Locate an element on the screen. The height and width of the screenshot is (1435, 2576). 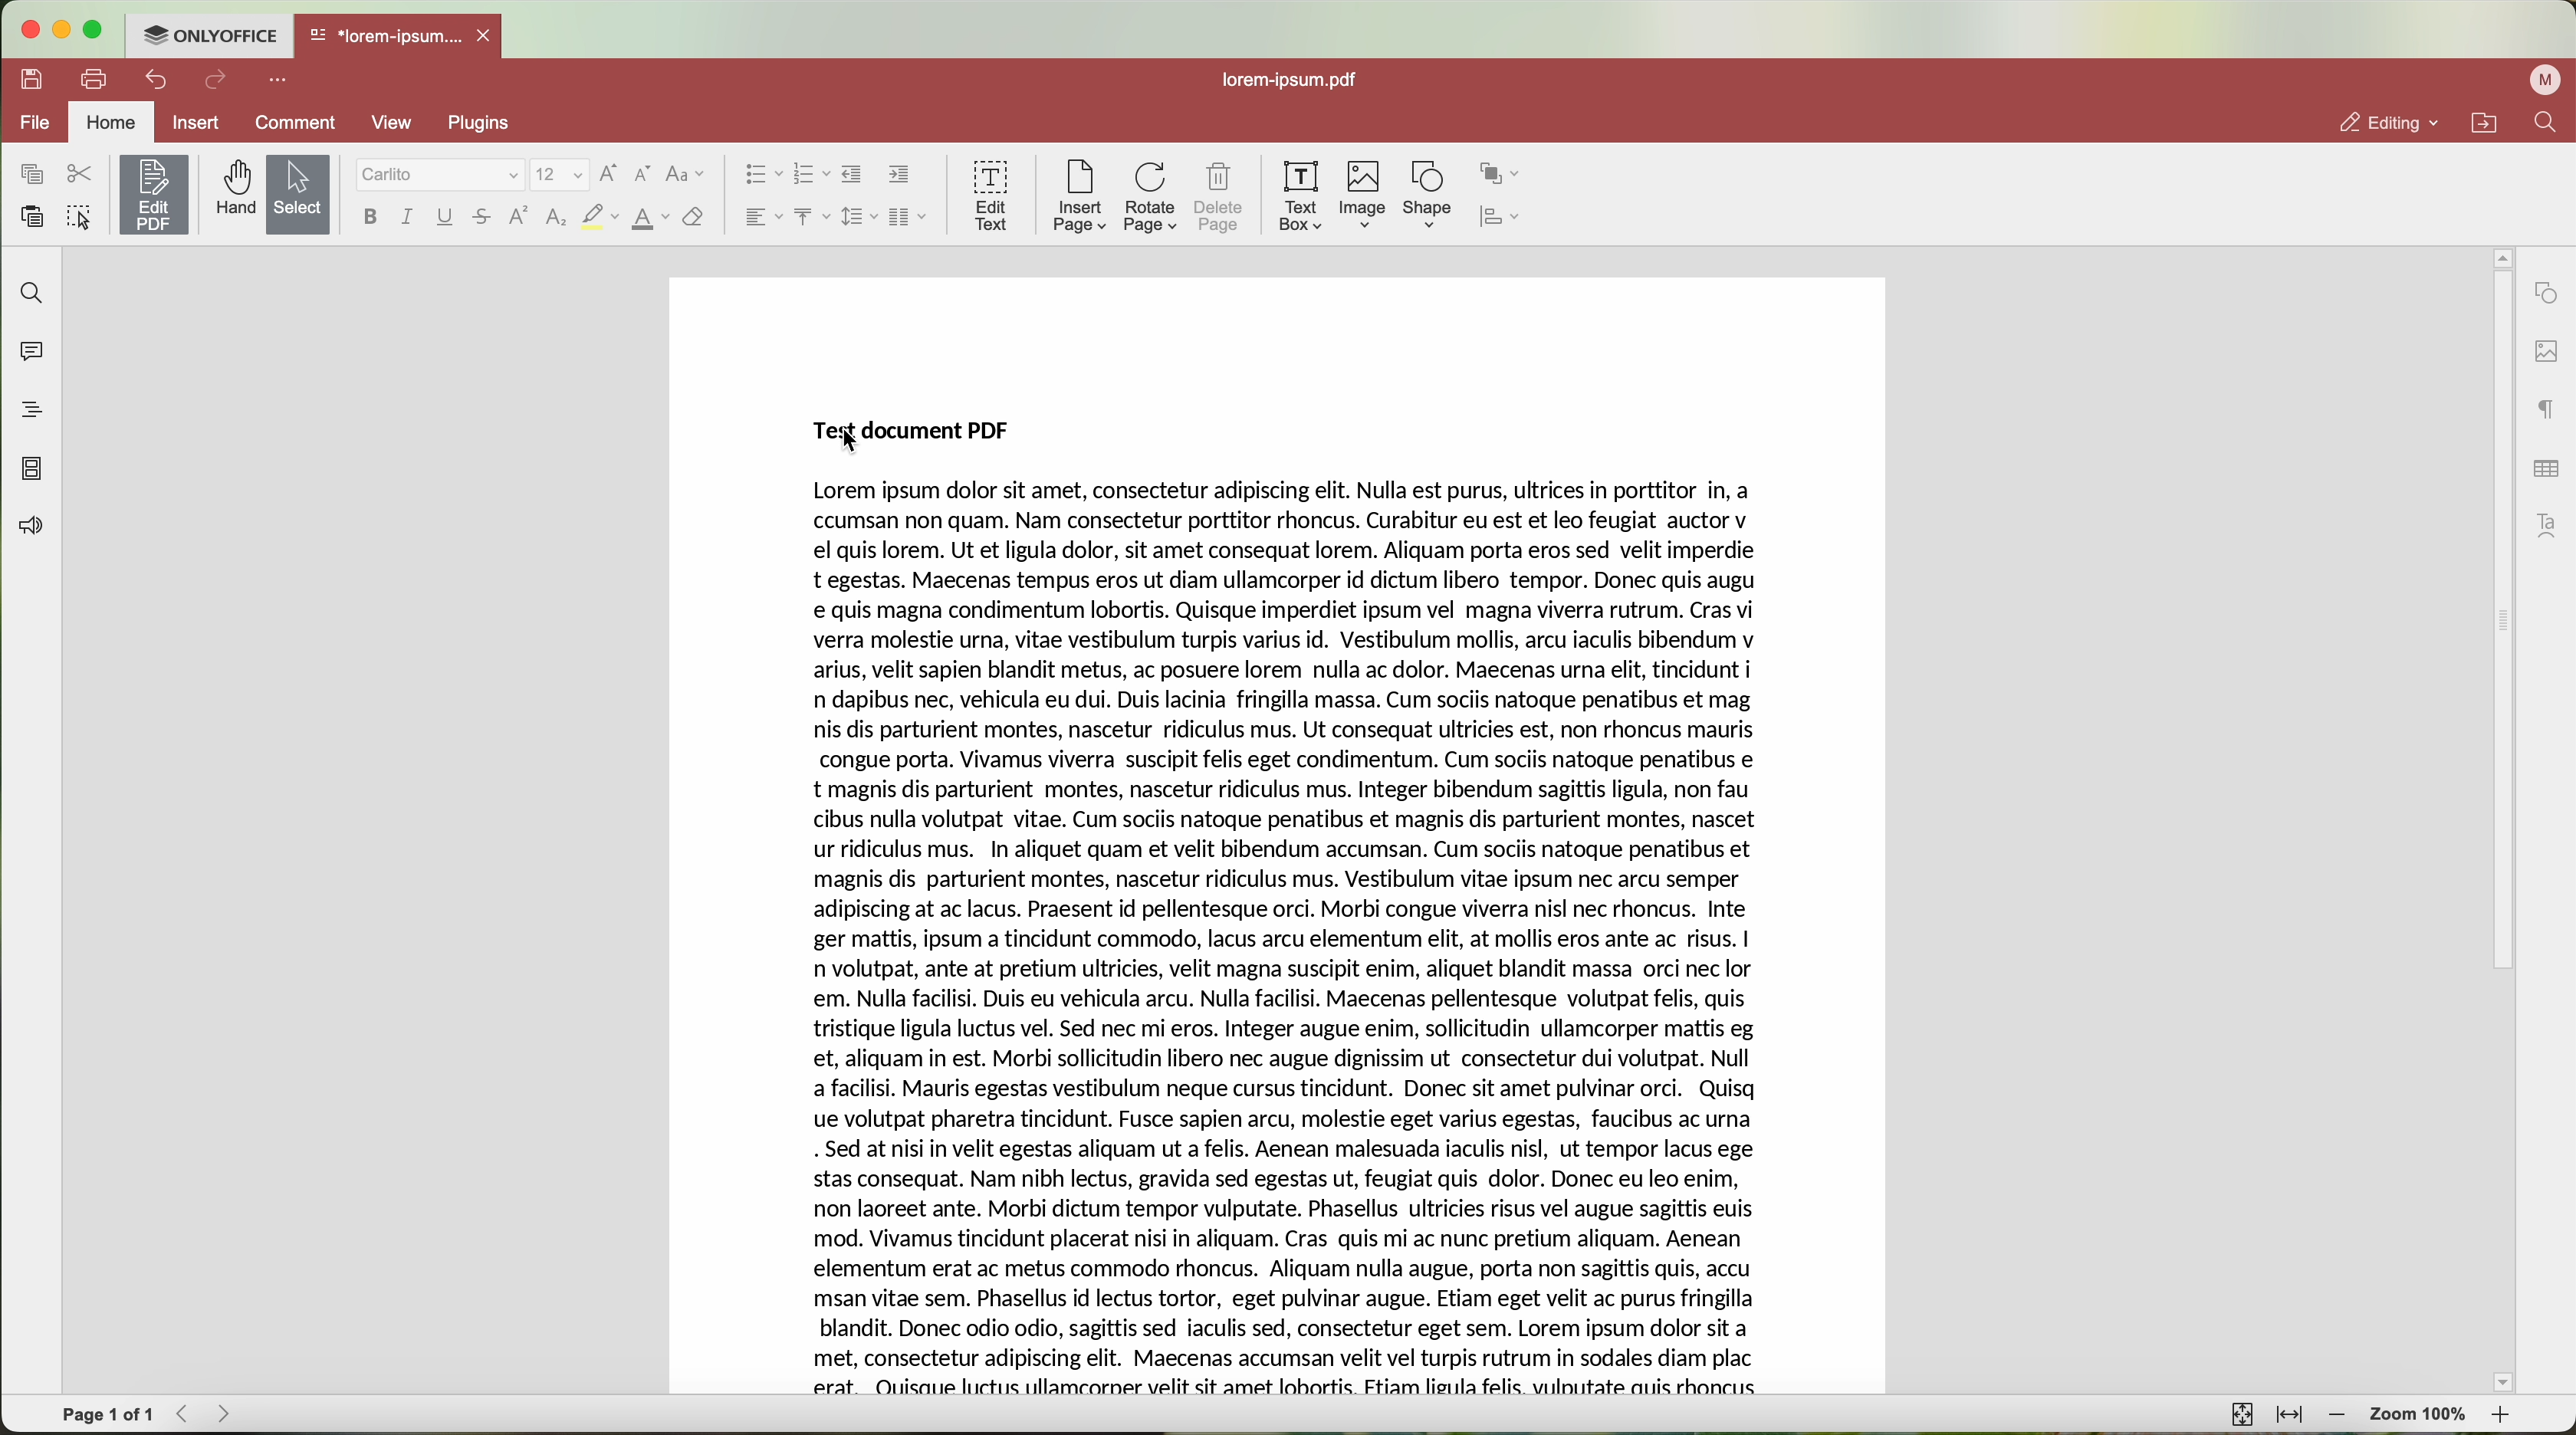
font color is located at coordinates (650, 219).